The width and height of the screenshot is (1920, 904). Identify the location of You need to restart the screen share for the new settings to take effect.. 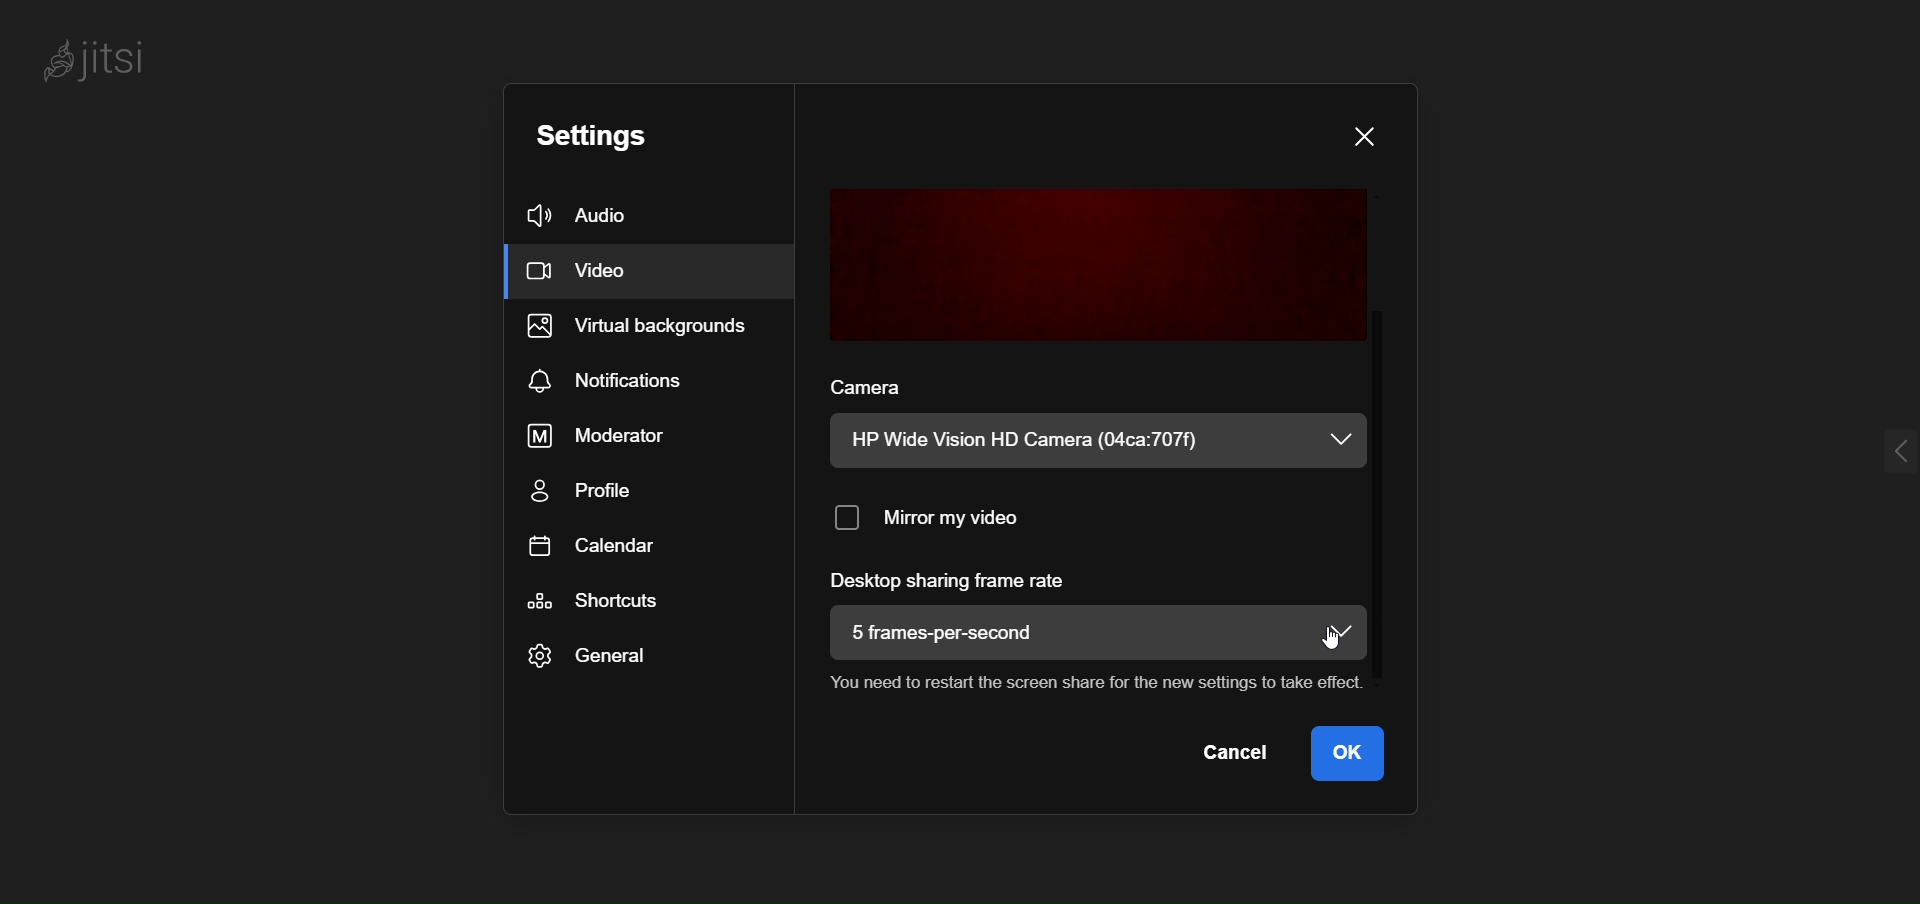
(1091, 686).